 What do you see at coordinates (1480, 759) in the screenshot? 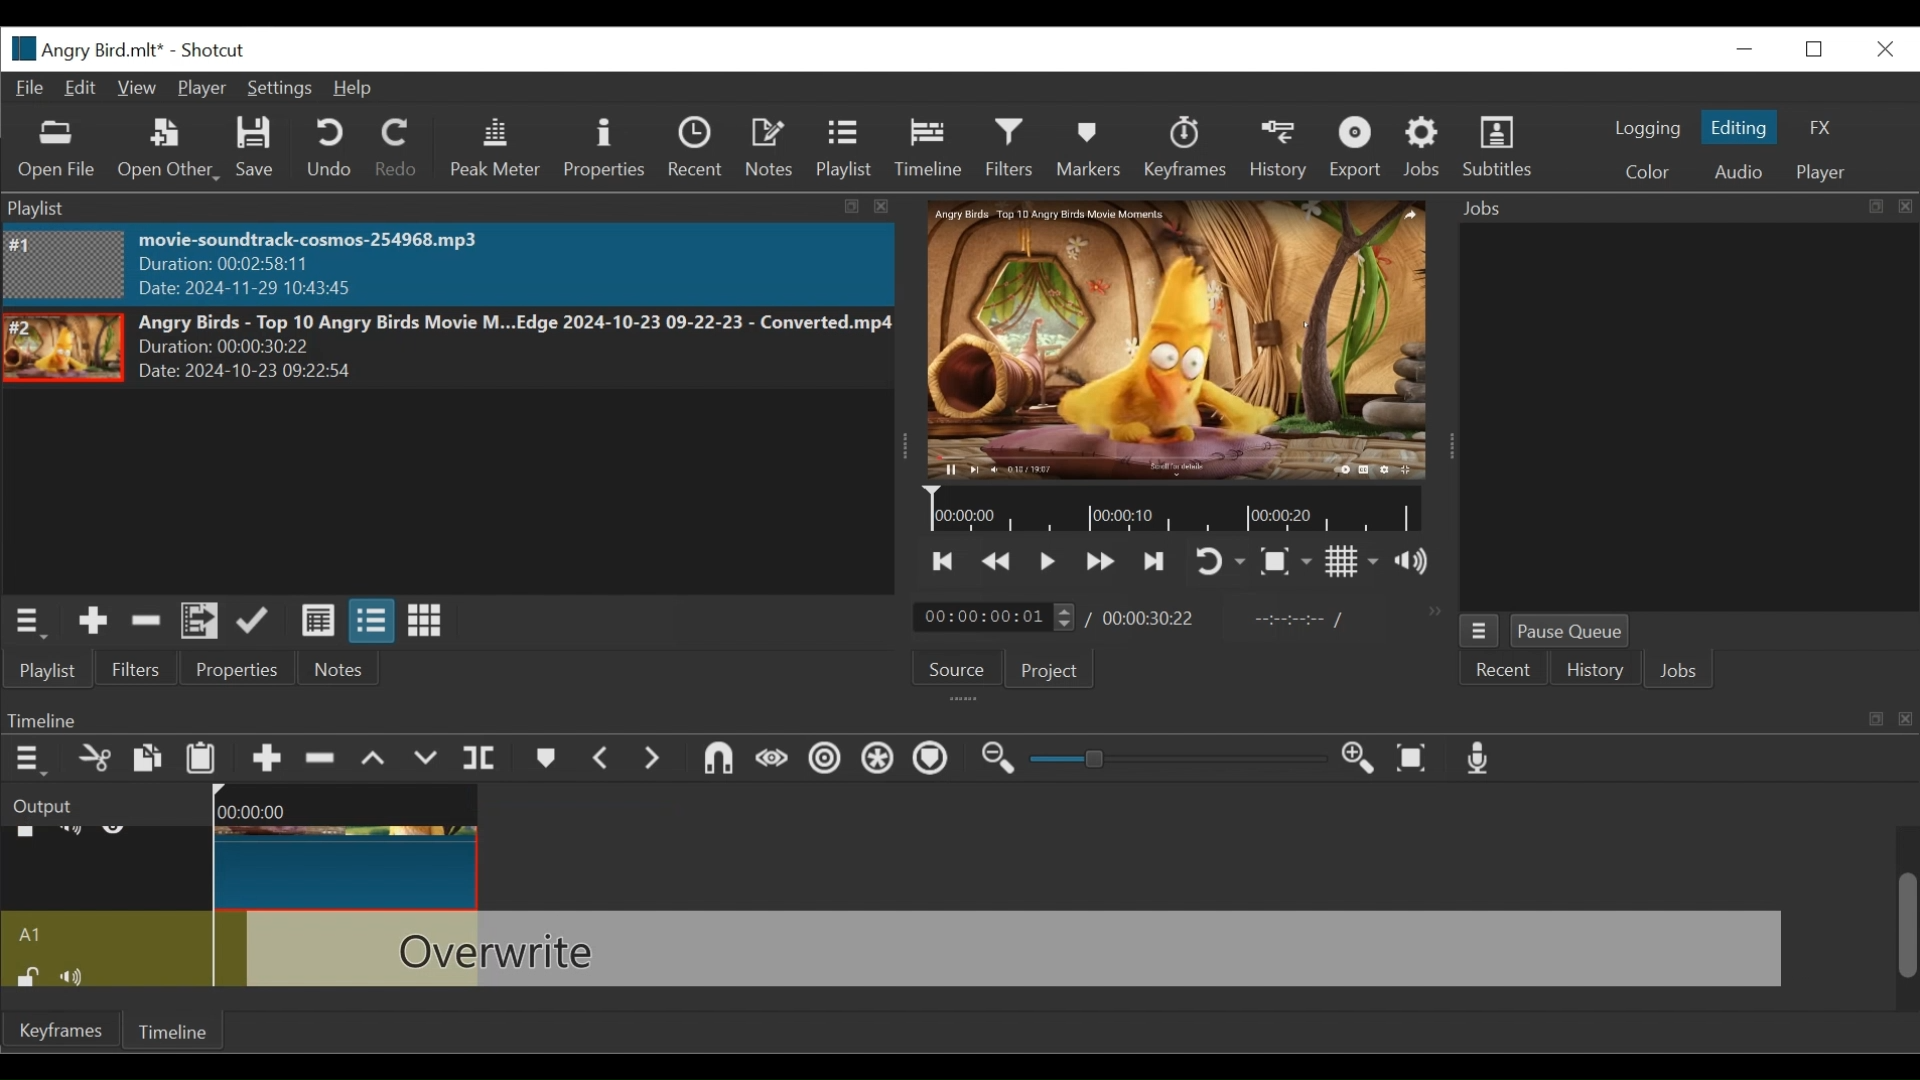
I see `Record audio` at bounding box center [1480, 759].